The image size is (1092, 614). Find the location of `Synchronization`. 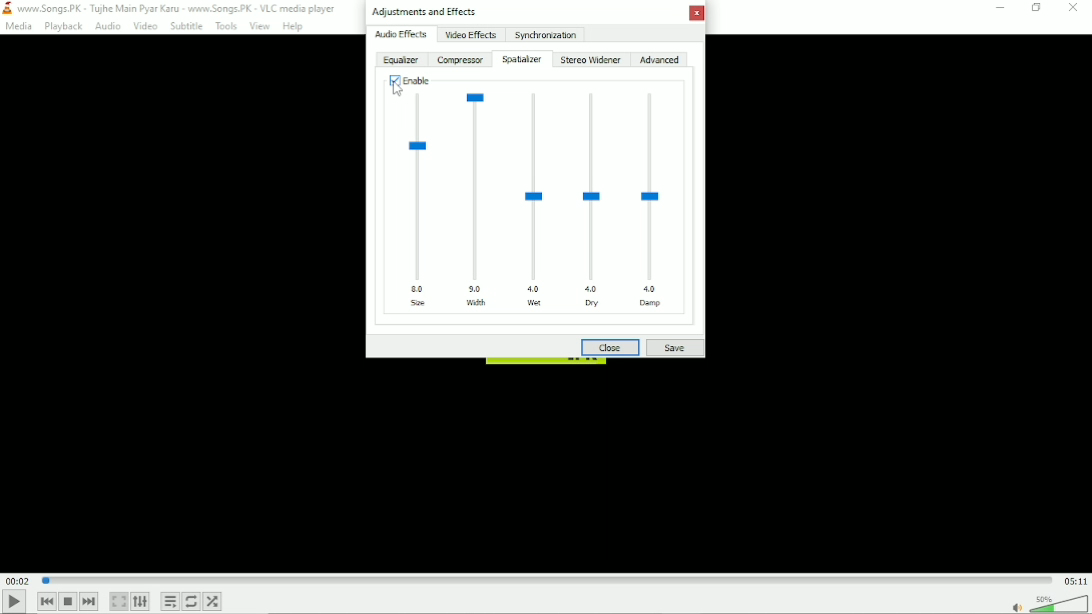

Synchronization is located at coordinates (545, 34).